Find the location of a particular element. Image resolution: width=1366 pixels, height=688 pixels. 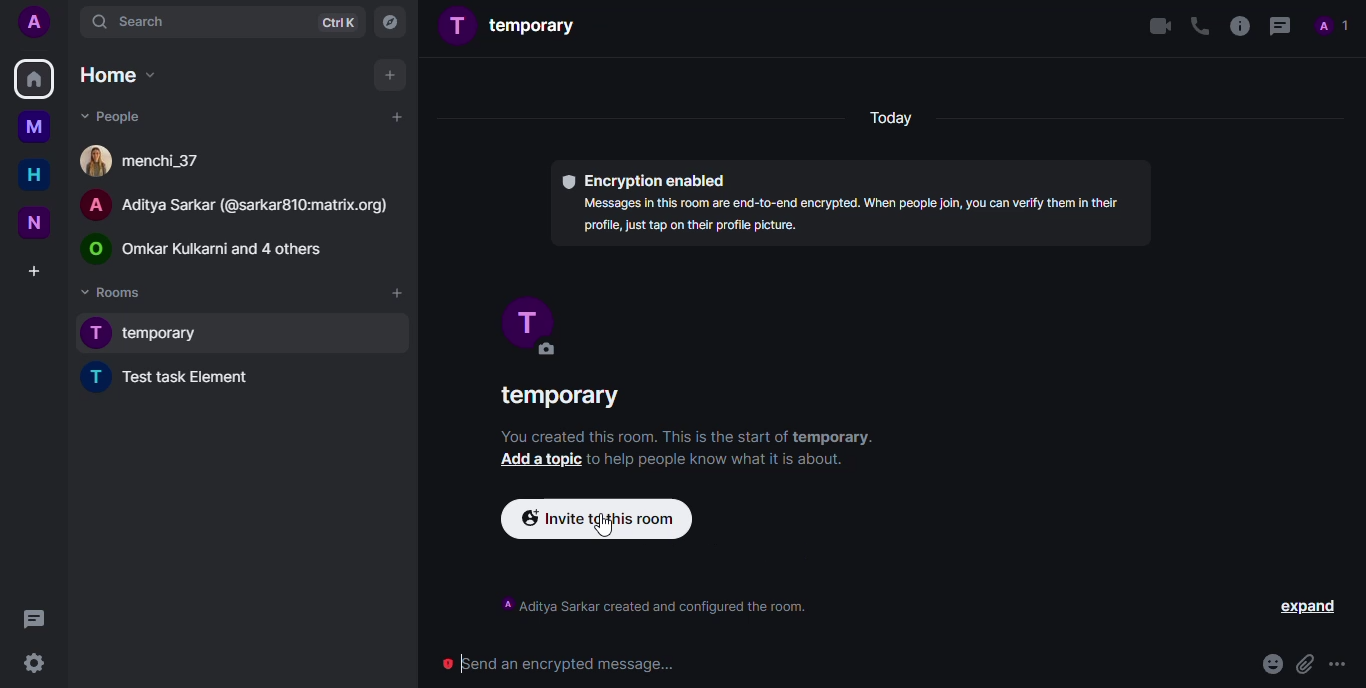

encryption enabled is located at coordinates (645, 178).